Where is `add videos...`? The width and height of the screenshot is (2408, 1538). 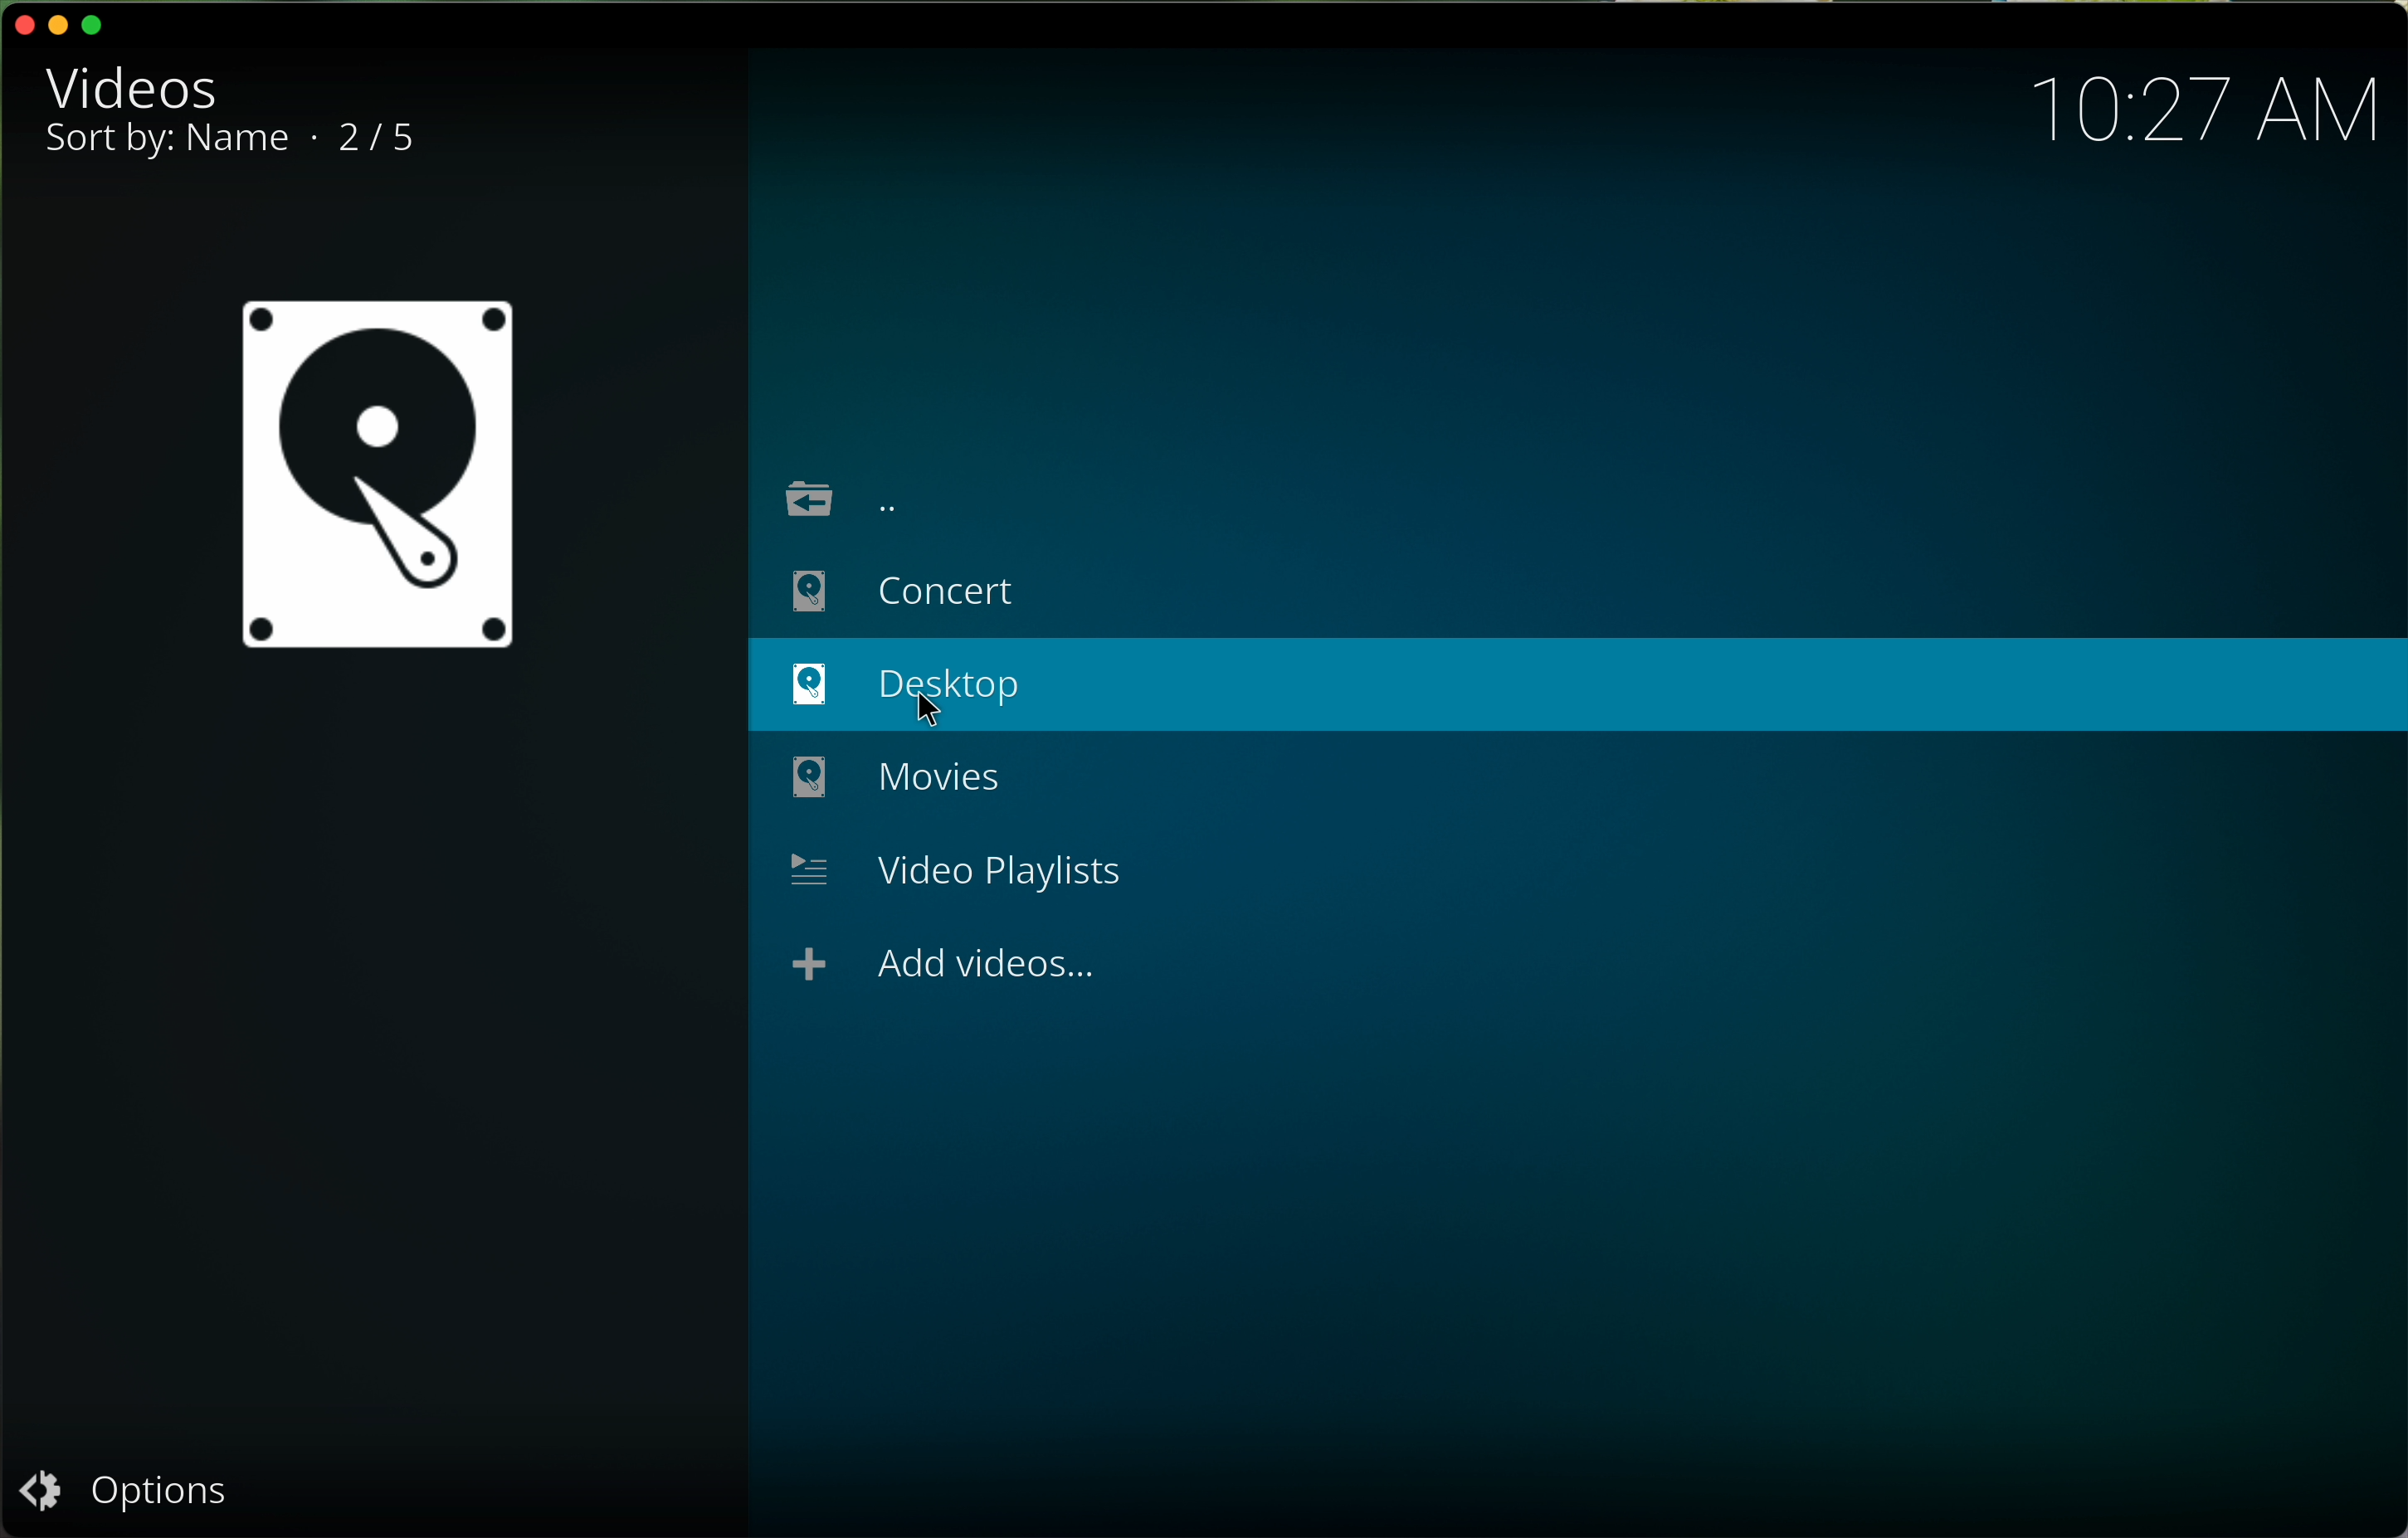
add videos... is located at coordinates (931, 968).